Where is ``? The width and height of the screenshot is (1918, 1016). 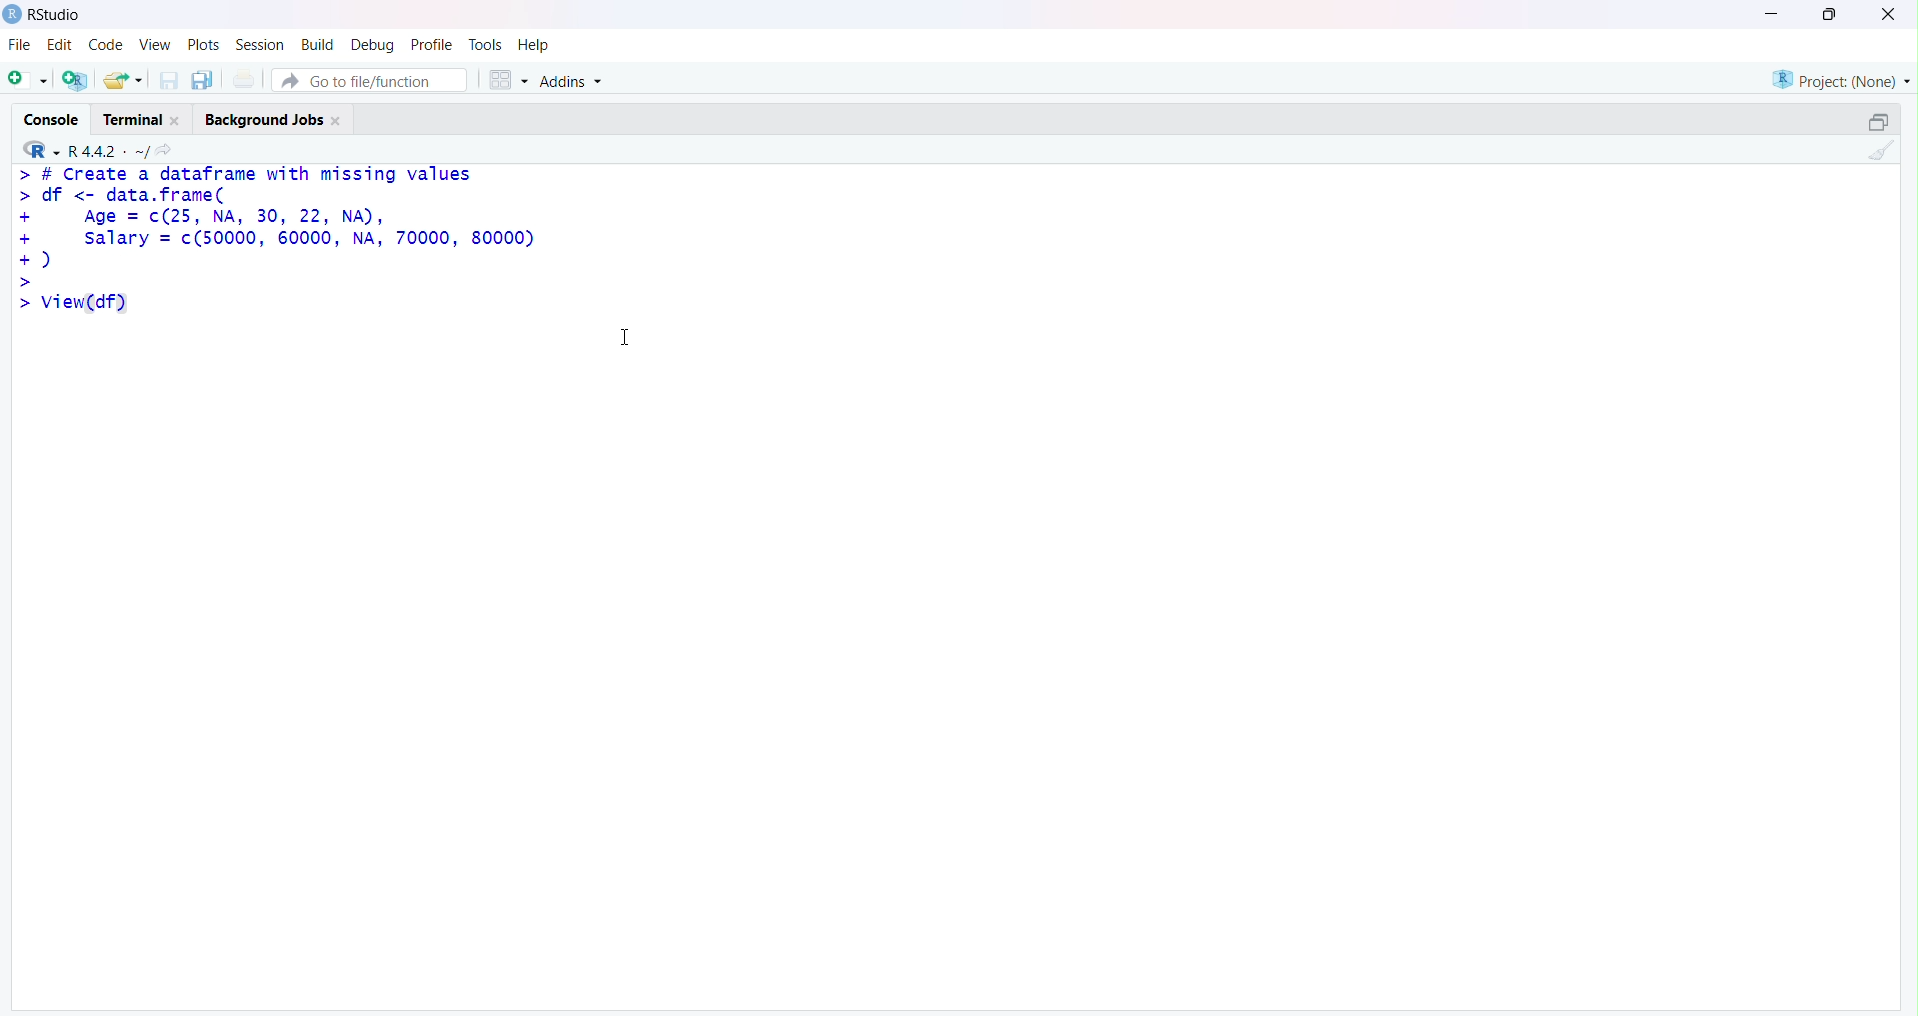  is located at coordinates (367, 76).